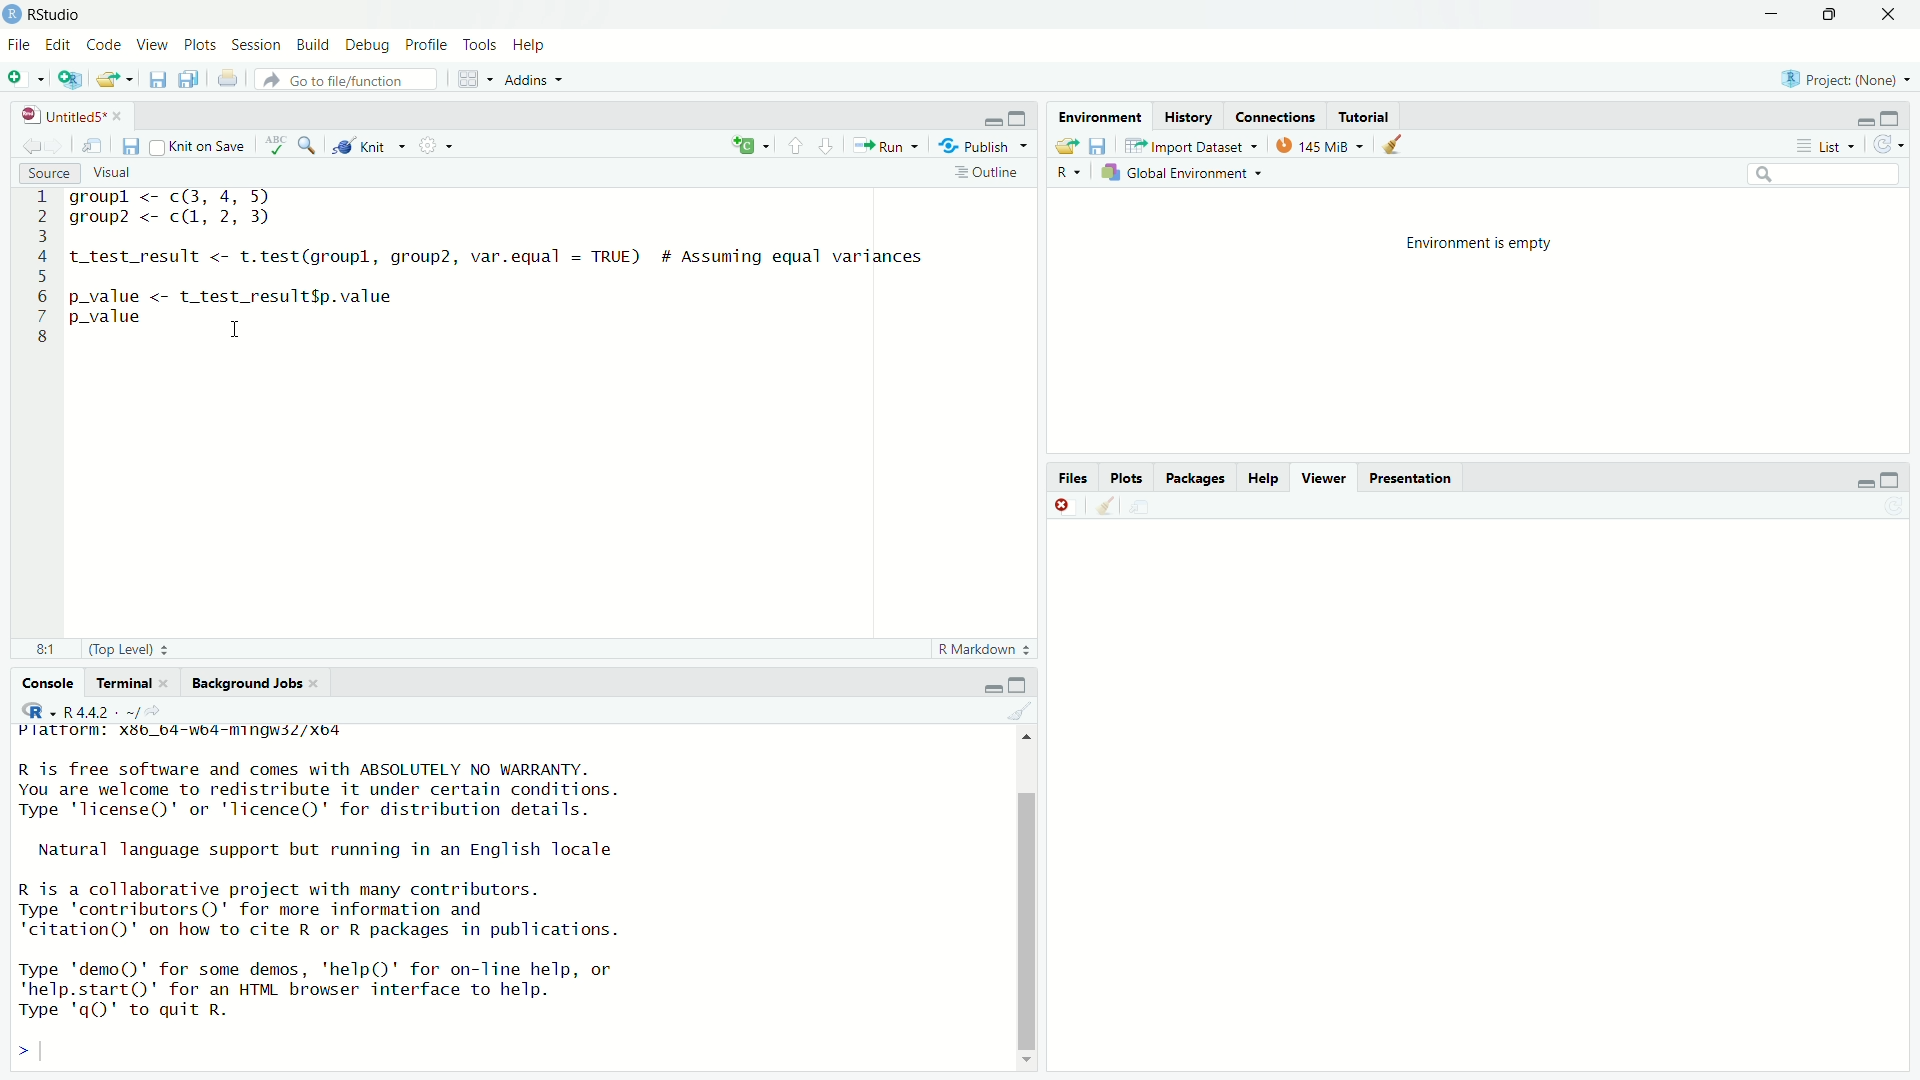 This screenshot has height=1080, width=1920. What do you see at coordinates (1899, 114) in the screenshot?
I see `maximise` at bounding box center [1899, 114].